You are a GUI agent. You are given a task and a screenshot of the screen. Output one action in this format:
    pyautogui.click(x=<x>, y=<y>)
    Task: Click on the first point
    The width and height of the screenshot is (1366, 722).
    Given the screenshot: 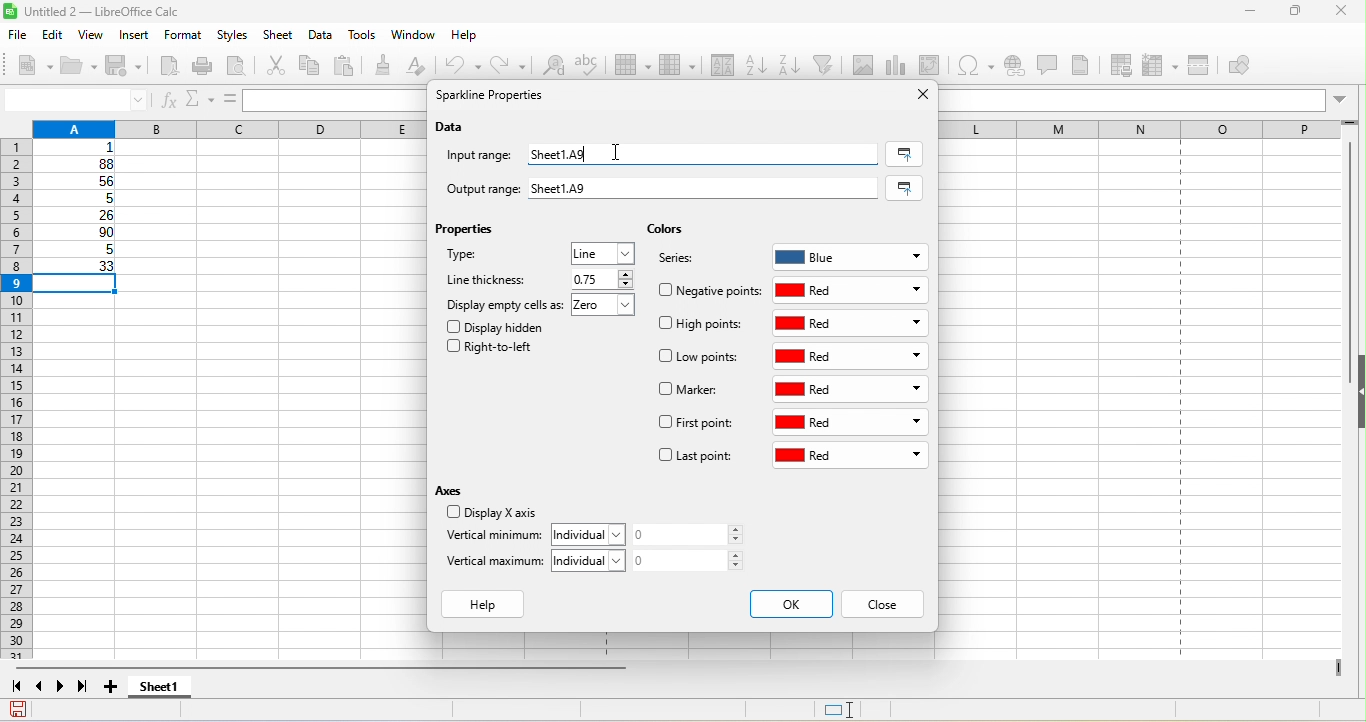 What is the action you would take?
    pyautogui.click(x=696, y=425)
    